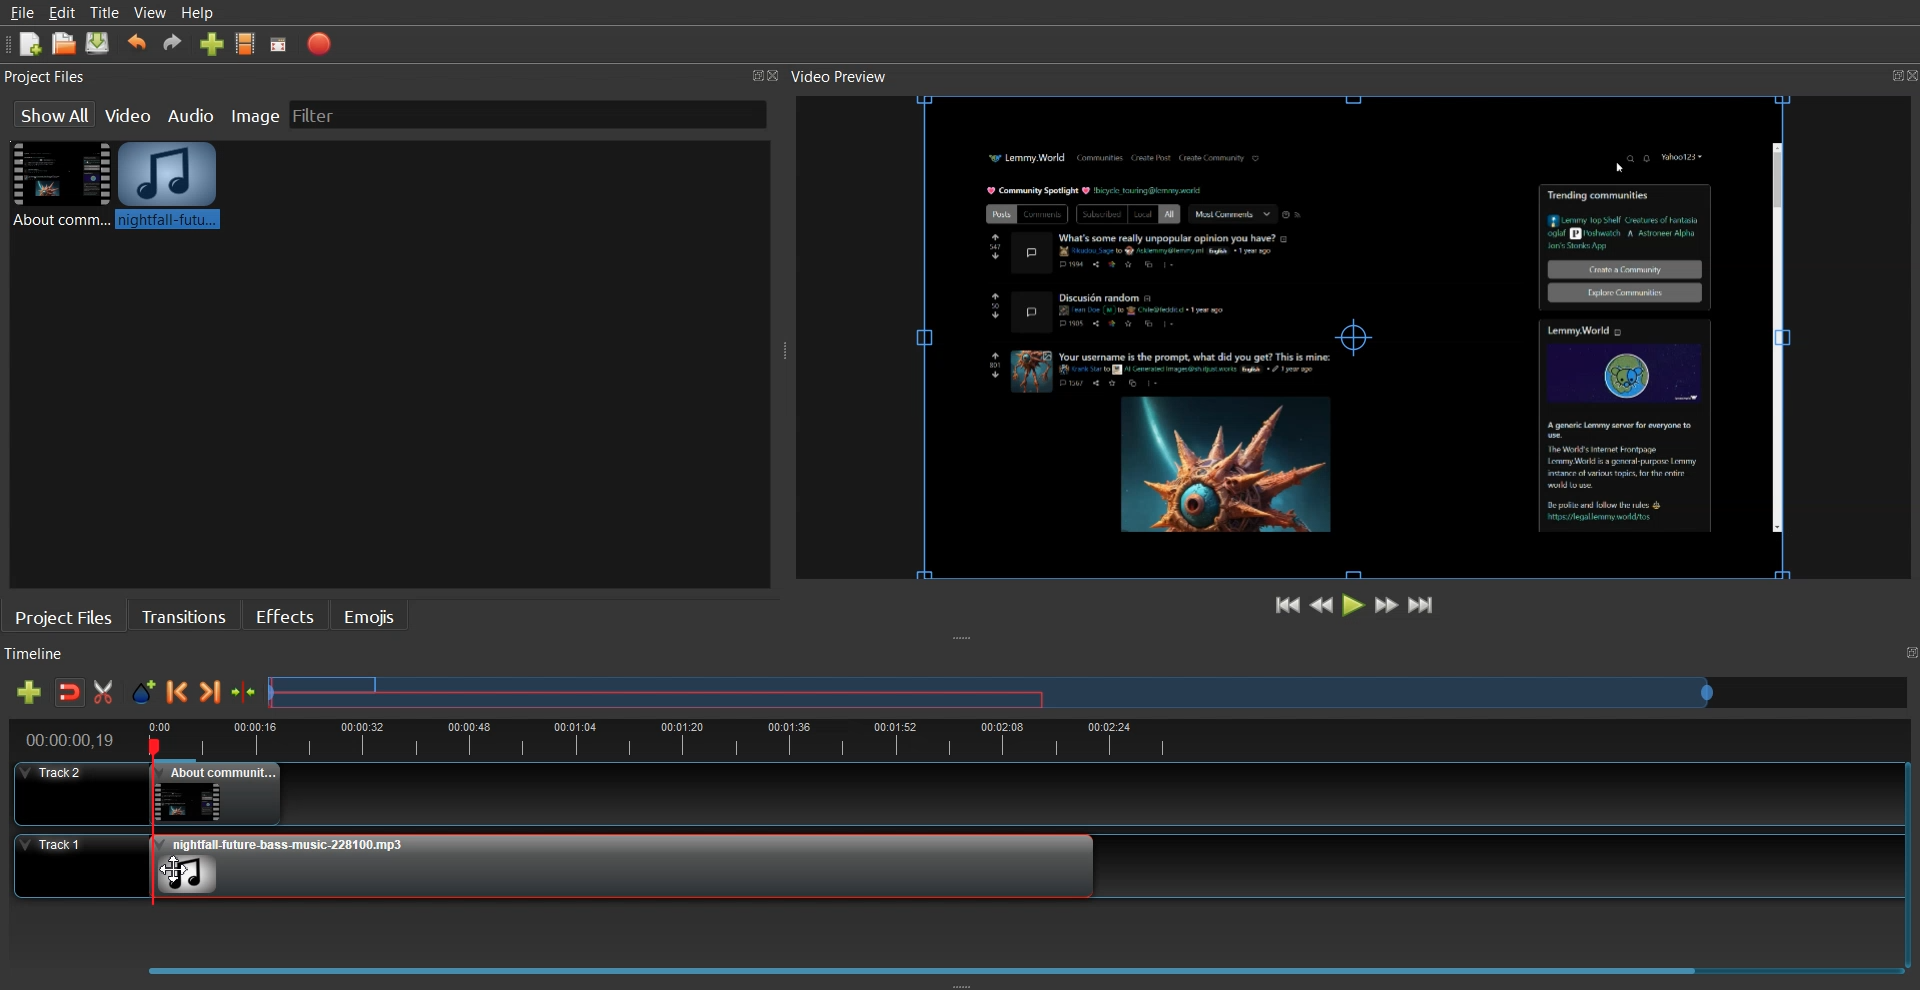 This screenshot has height=990, width=1920. What do you see at coordinates (962, 983) in the screenshot?
I see `Window Adjuster` at bounding box center [962, 983].